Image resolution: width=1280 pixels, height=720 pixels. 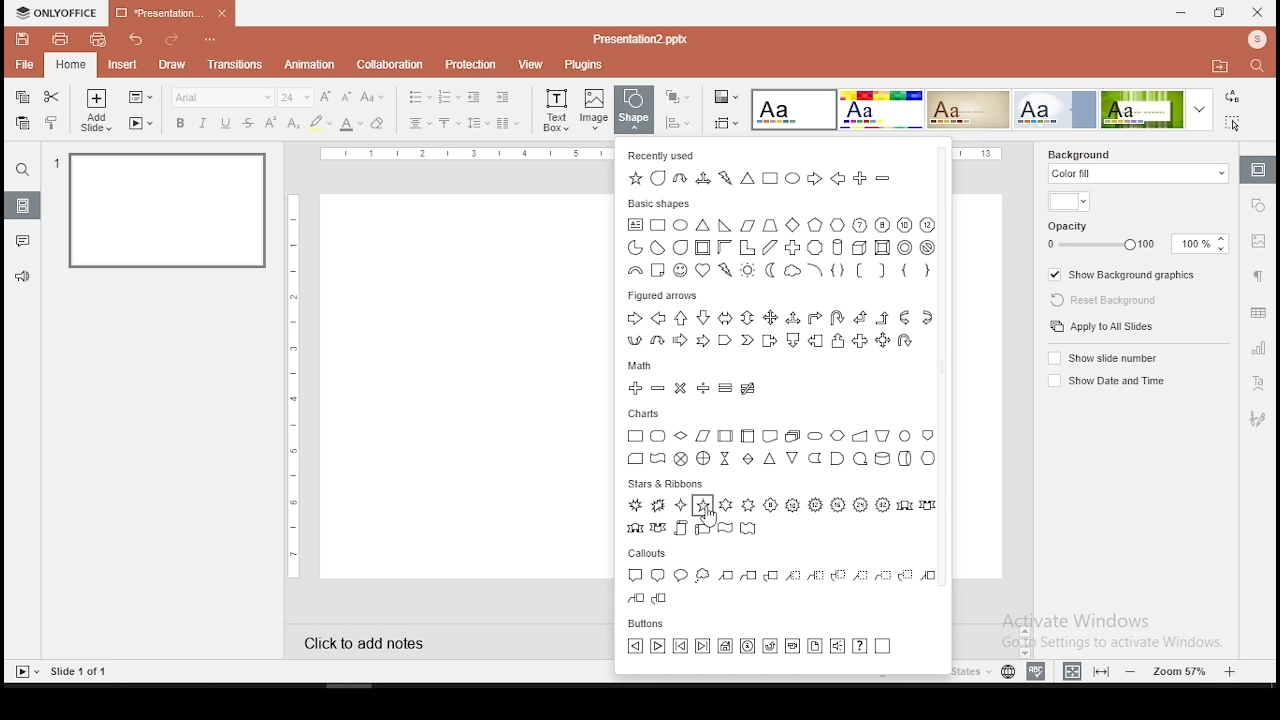 I want to click on search, so click(x=23, y=169).